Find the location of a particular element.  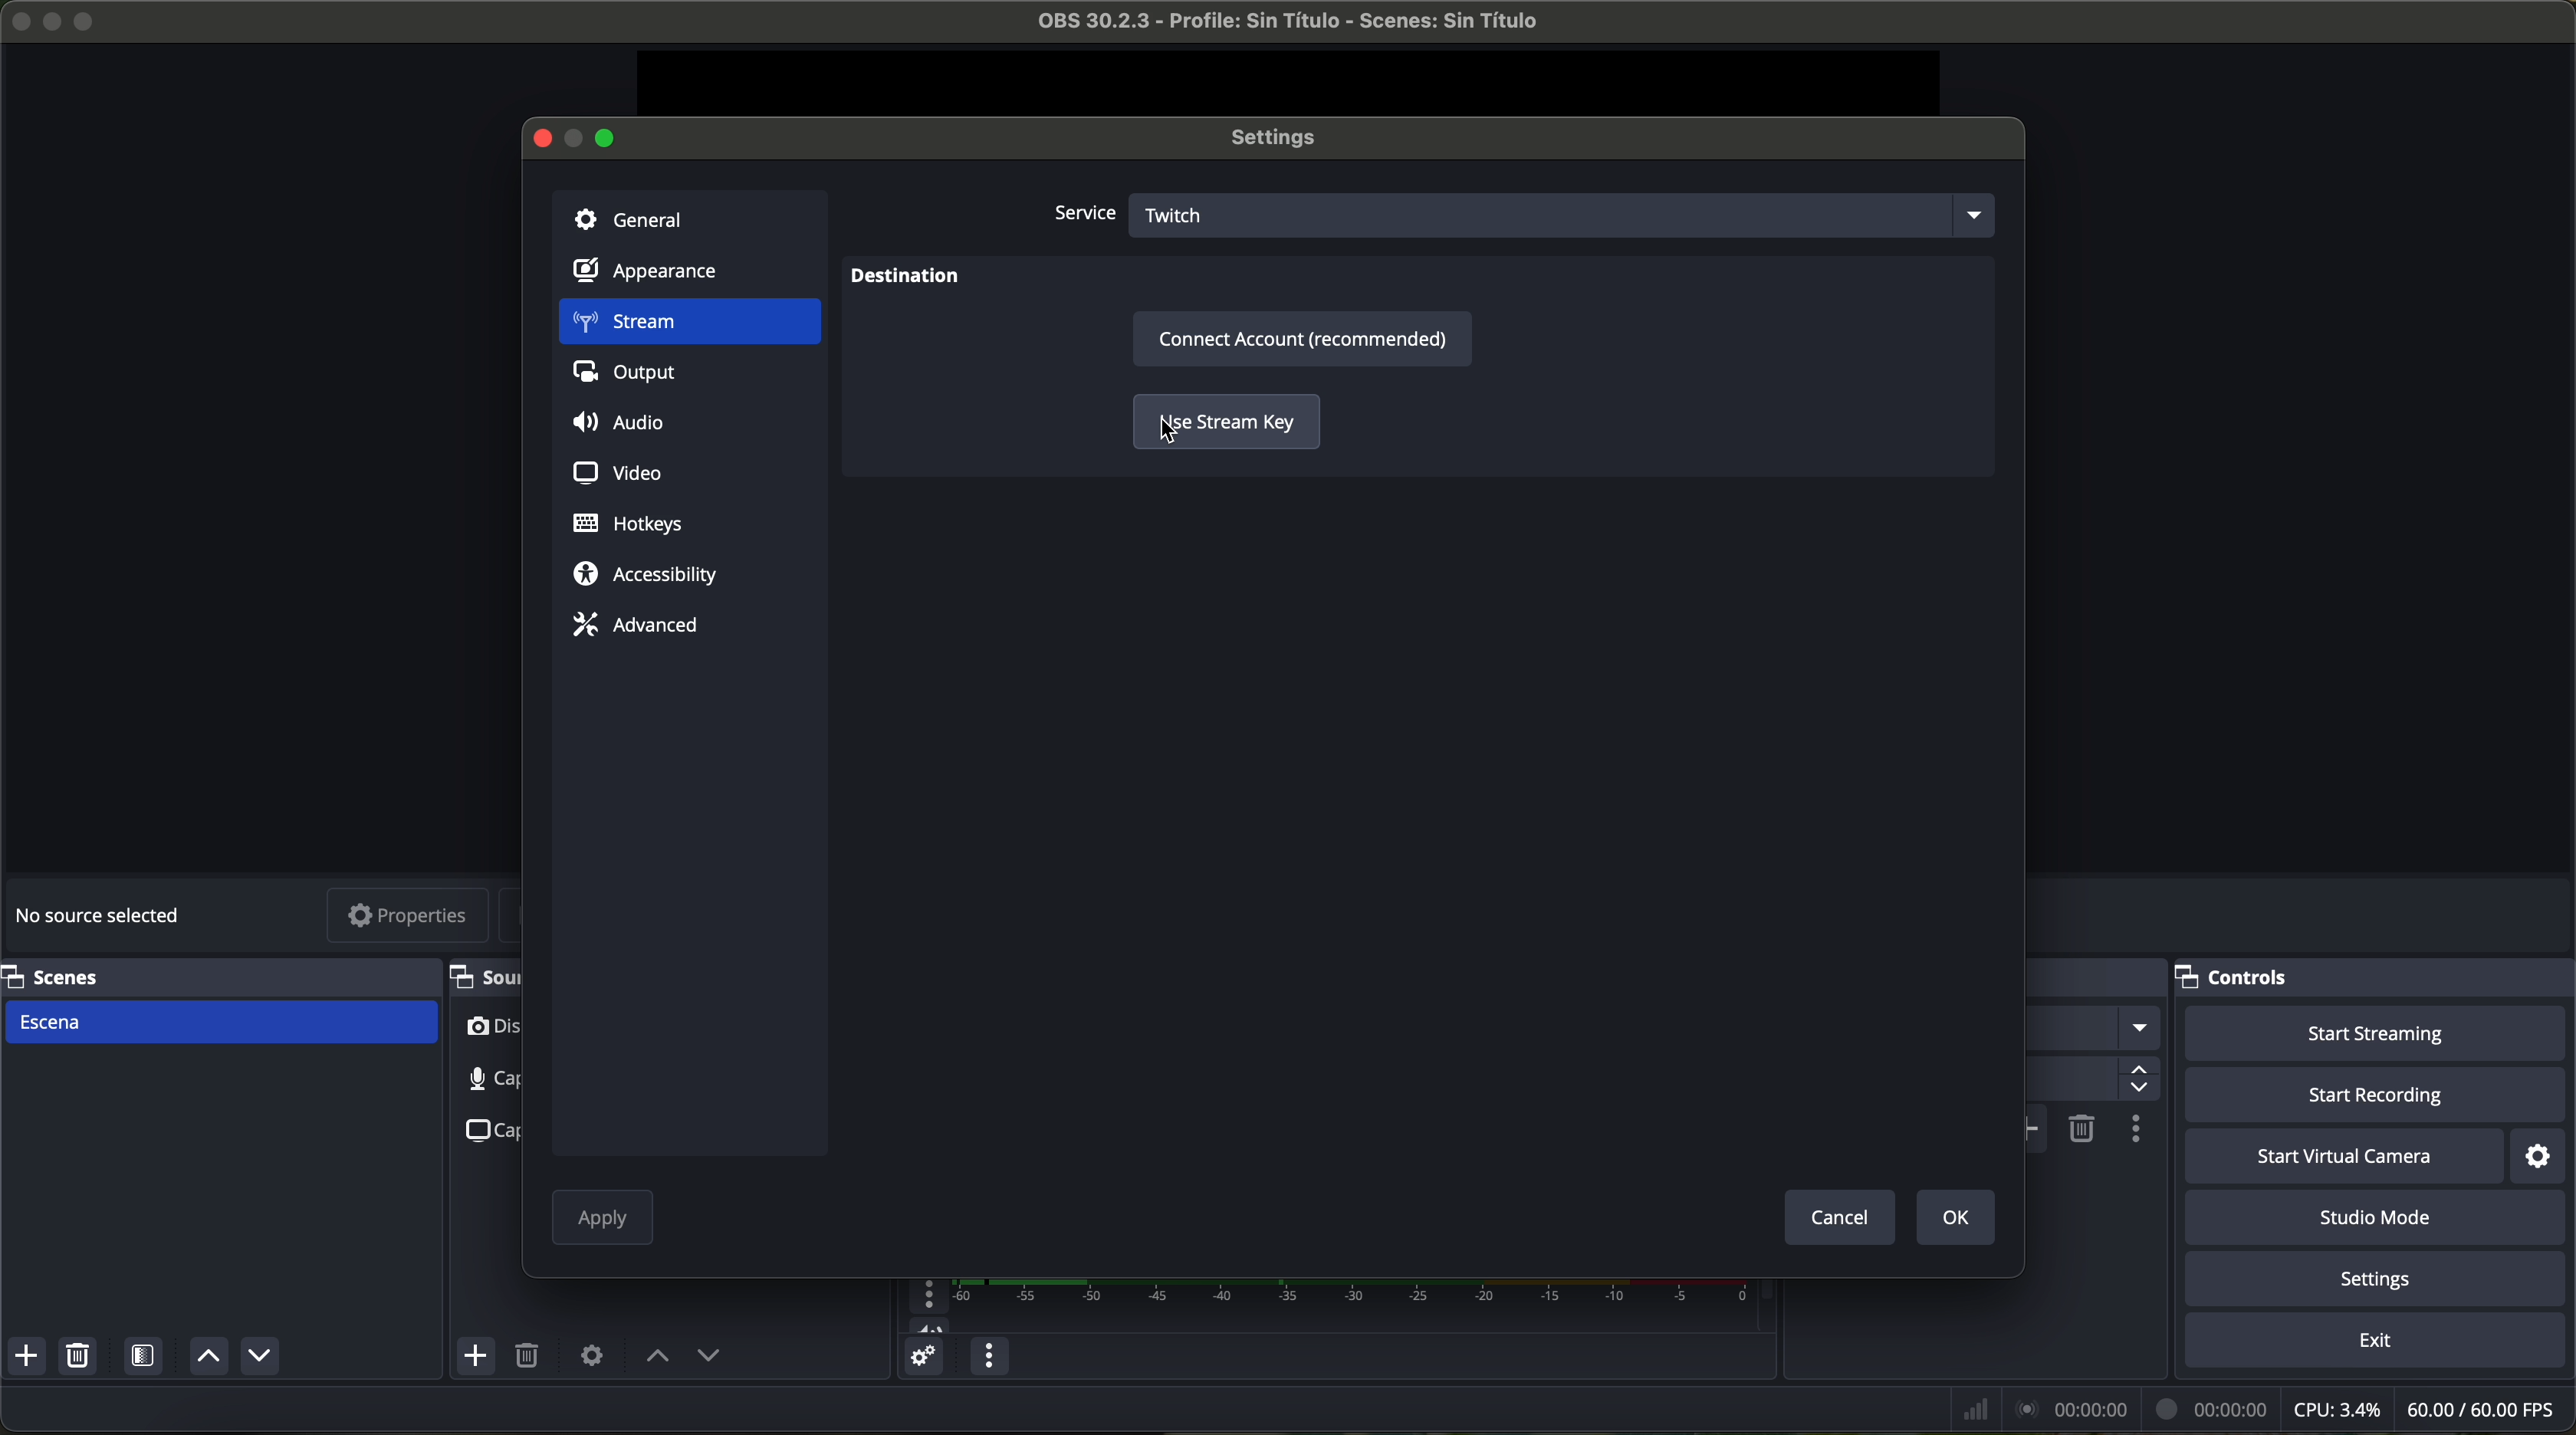

no source selected is located at coordinates (105, 912).